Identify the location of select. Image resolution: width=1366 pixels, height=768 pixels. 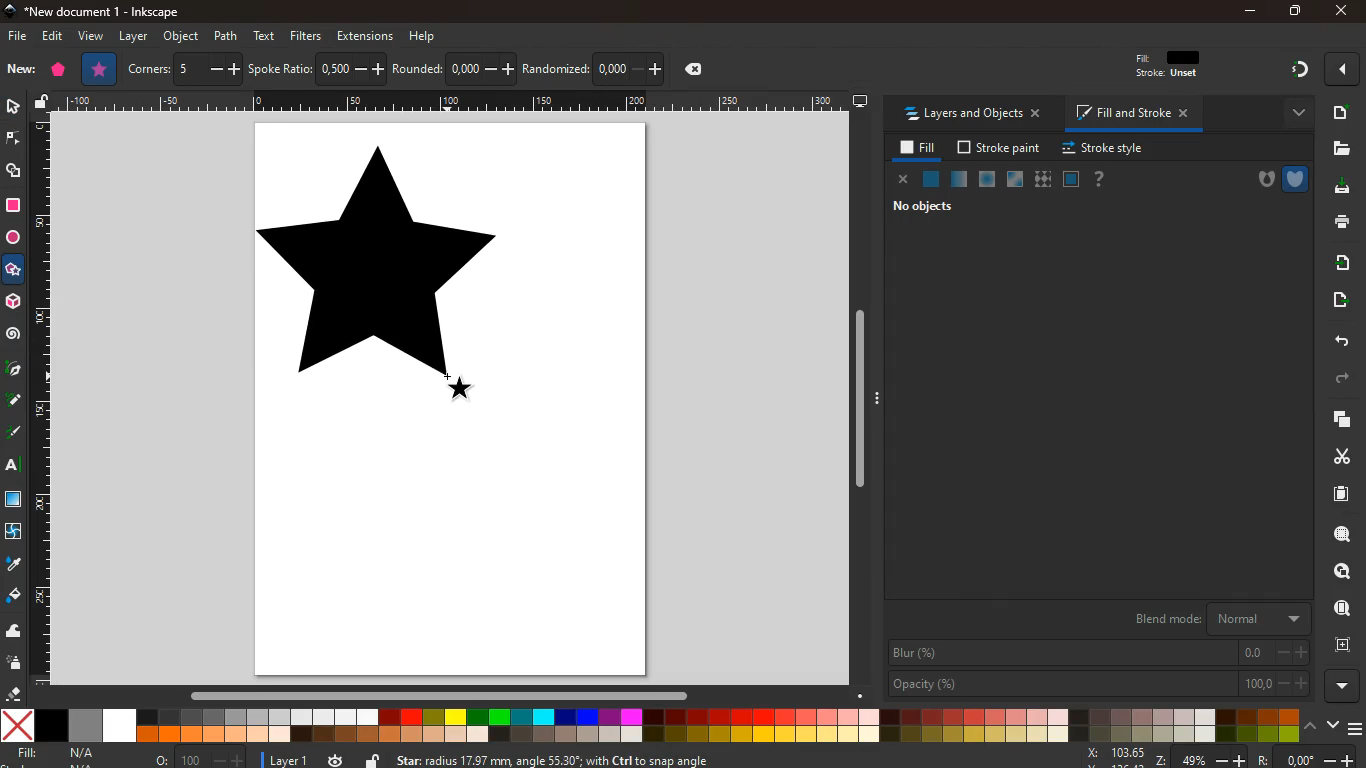
(15, 109).